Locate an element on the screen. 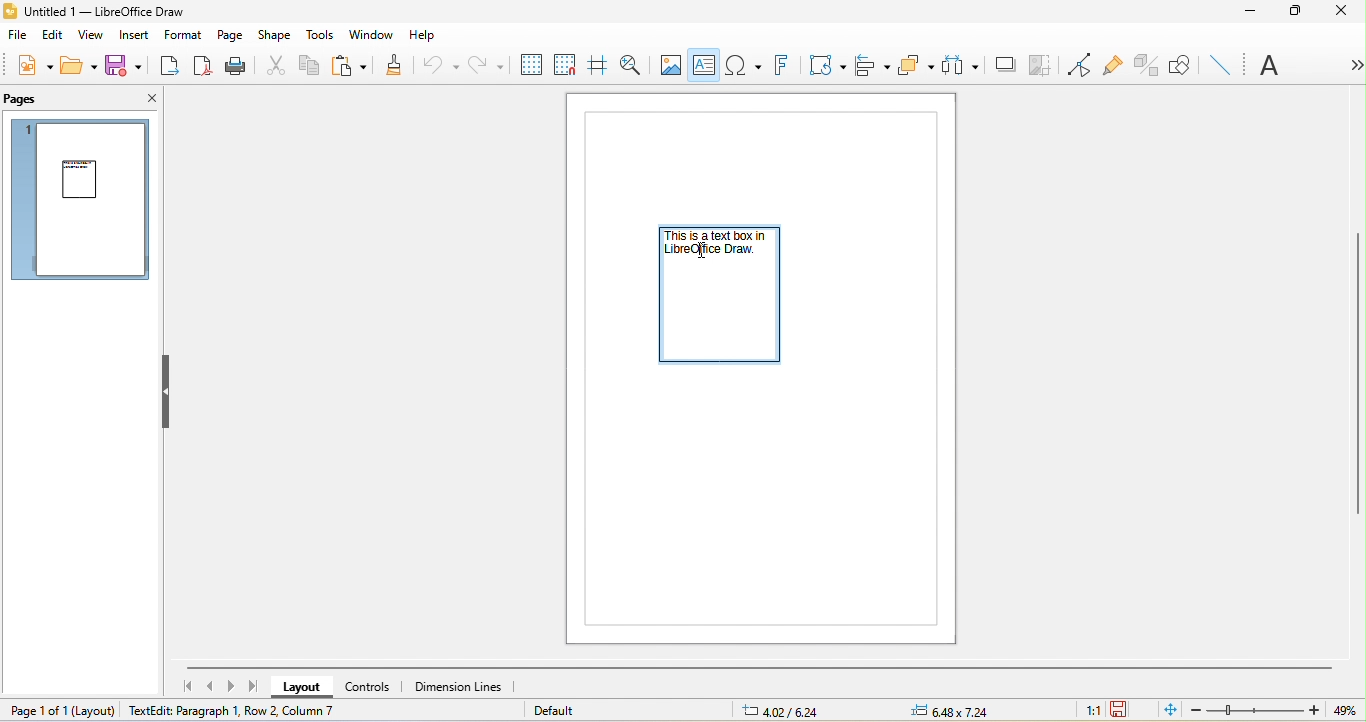 Image resolution: width=1366 pixels, height=722 pixels. fontwork text is located at coordinates (780, 67).